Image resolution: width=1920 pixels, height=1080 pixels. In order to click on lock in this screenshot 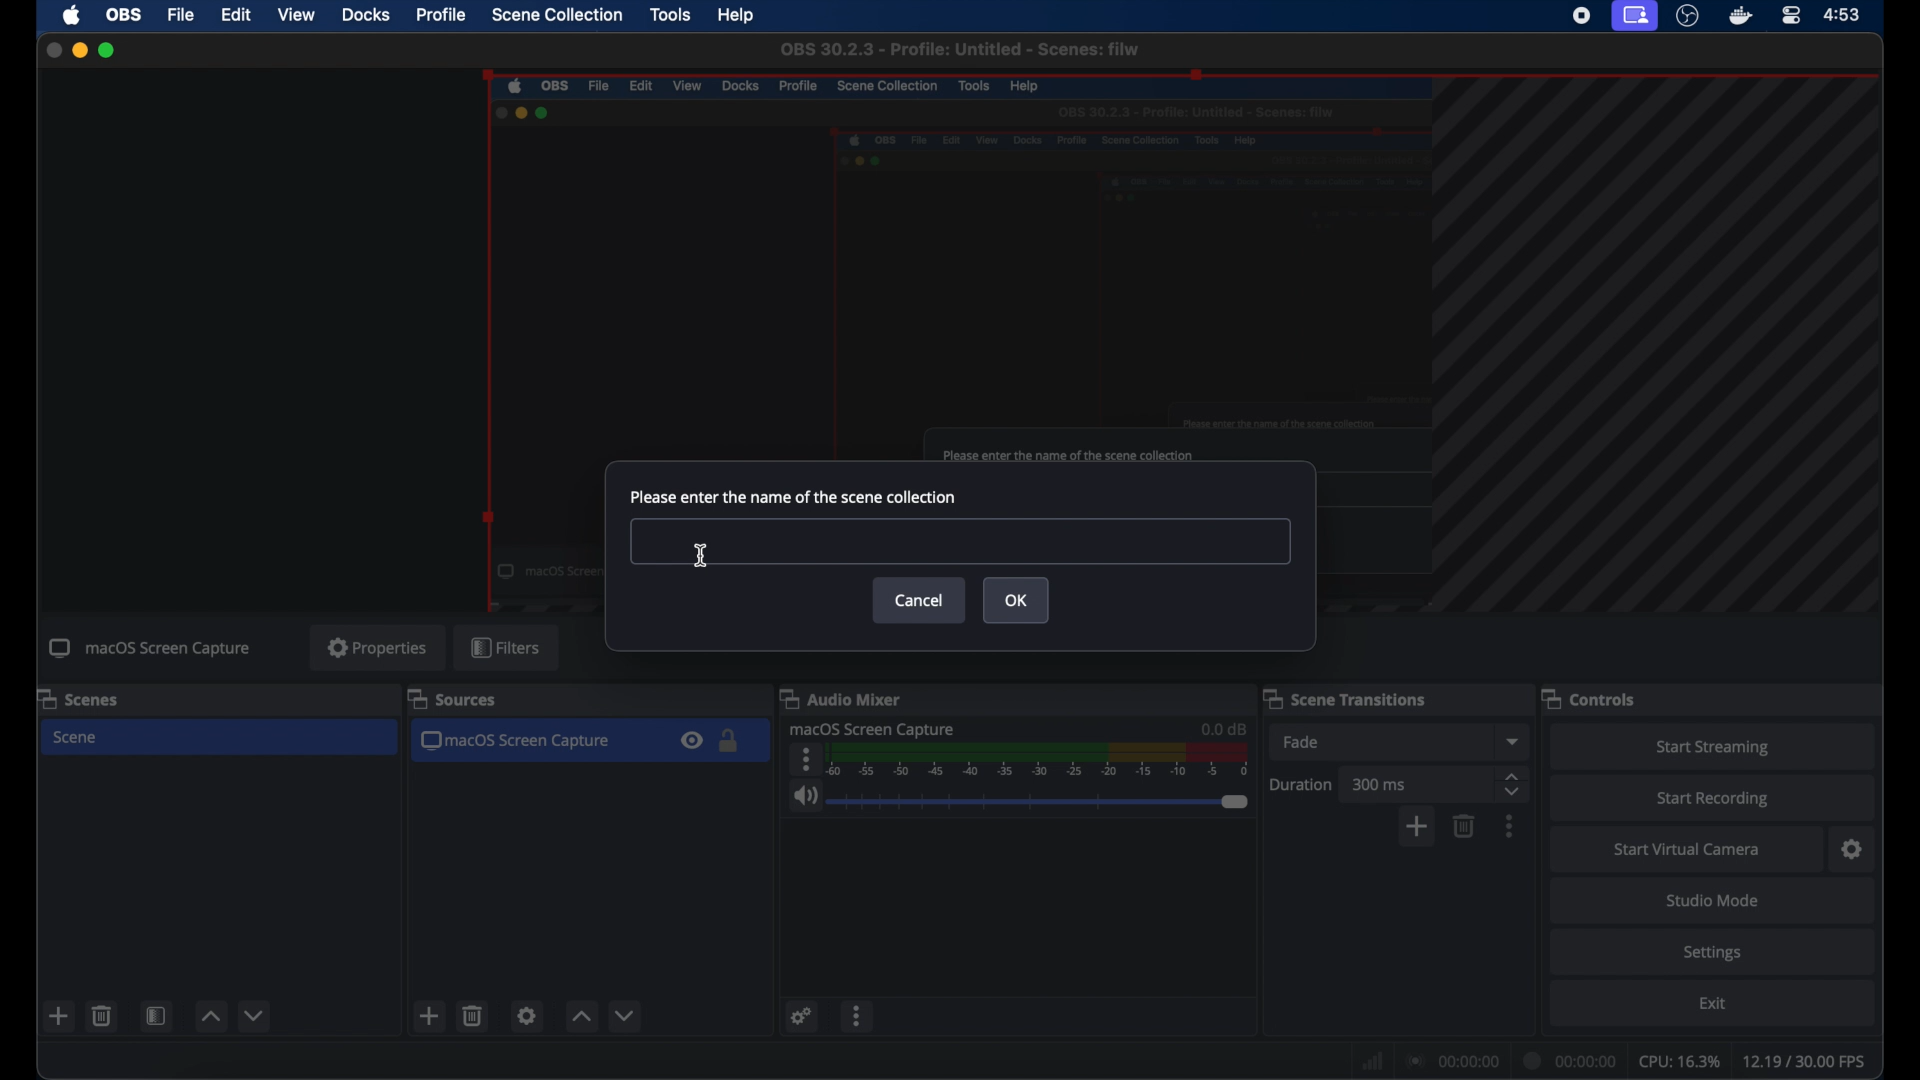, I will do `click(730, 742)`.